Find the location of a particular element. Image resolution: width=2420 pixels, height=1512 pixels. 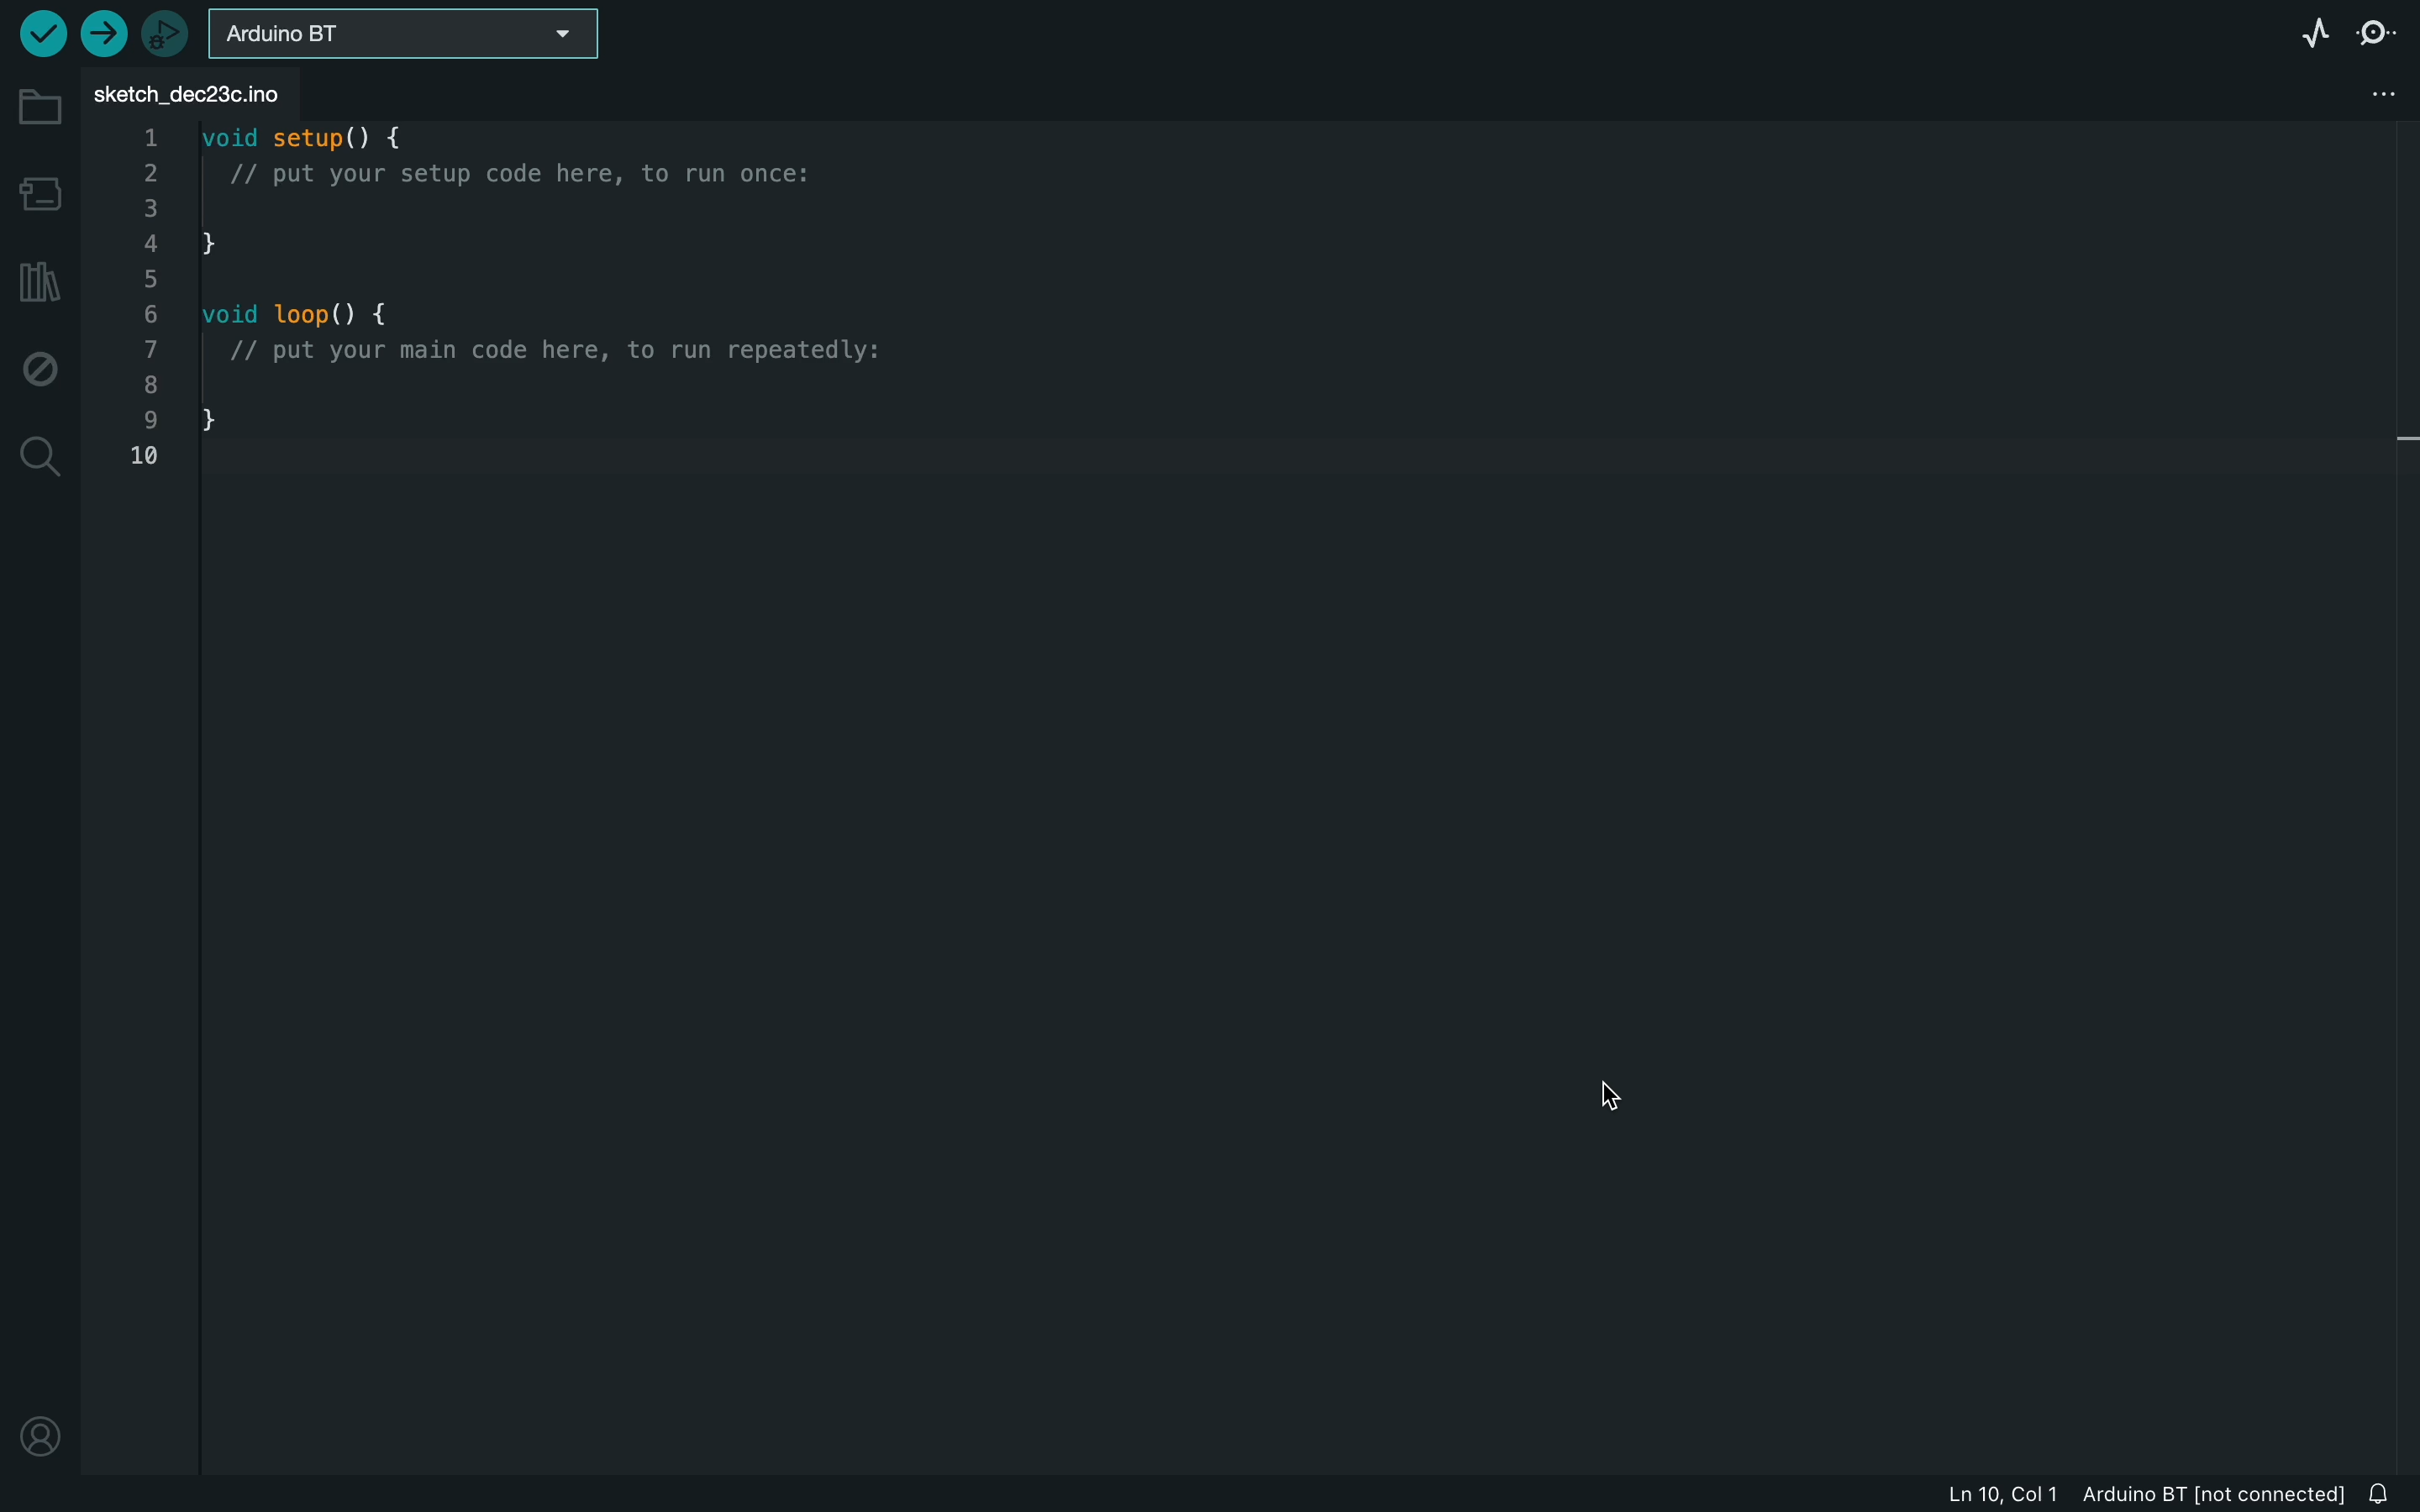

upload is located at coordinates (106, 33).